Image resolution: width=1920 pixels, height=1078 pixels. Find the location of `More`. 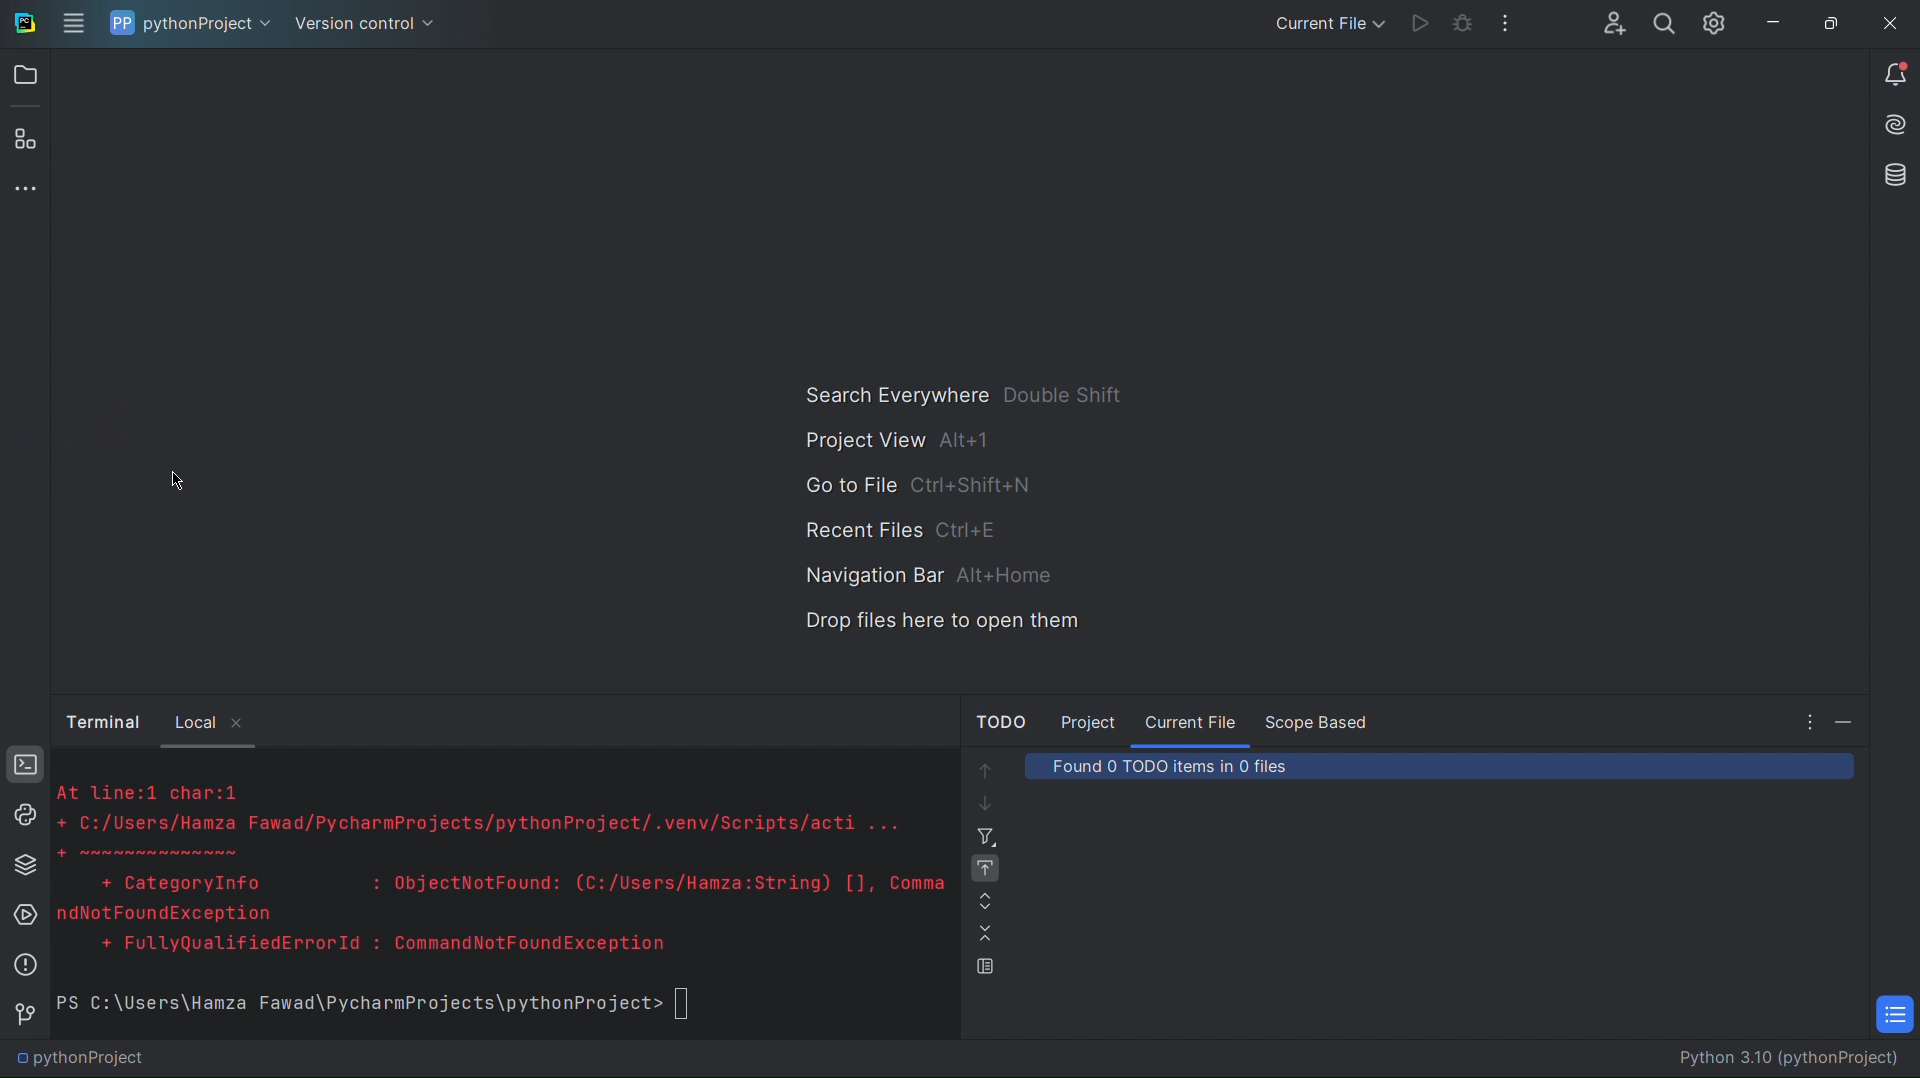

More is located at coordinates (1509, 22).